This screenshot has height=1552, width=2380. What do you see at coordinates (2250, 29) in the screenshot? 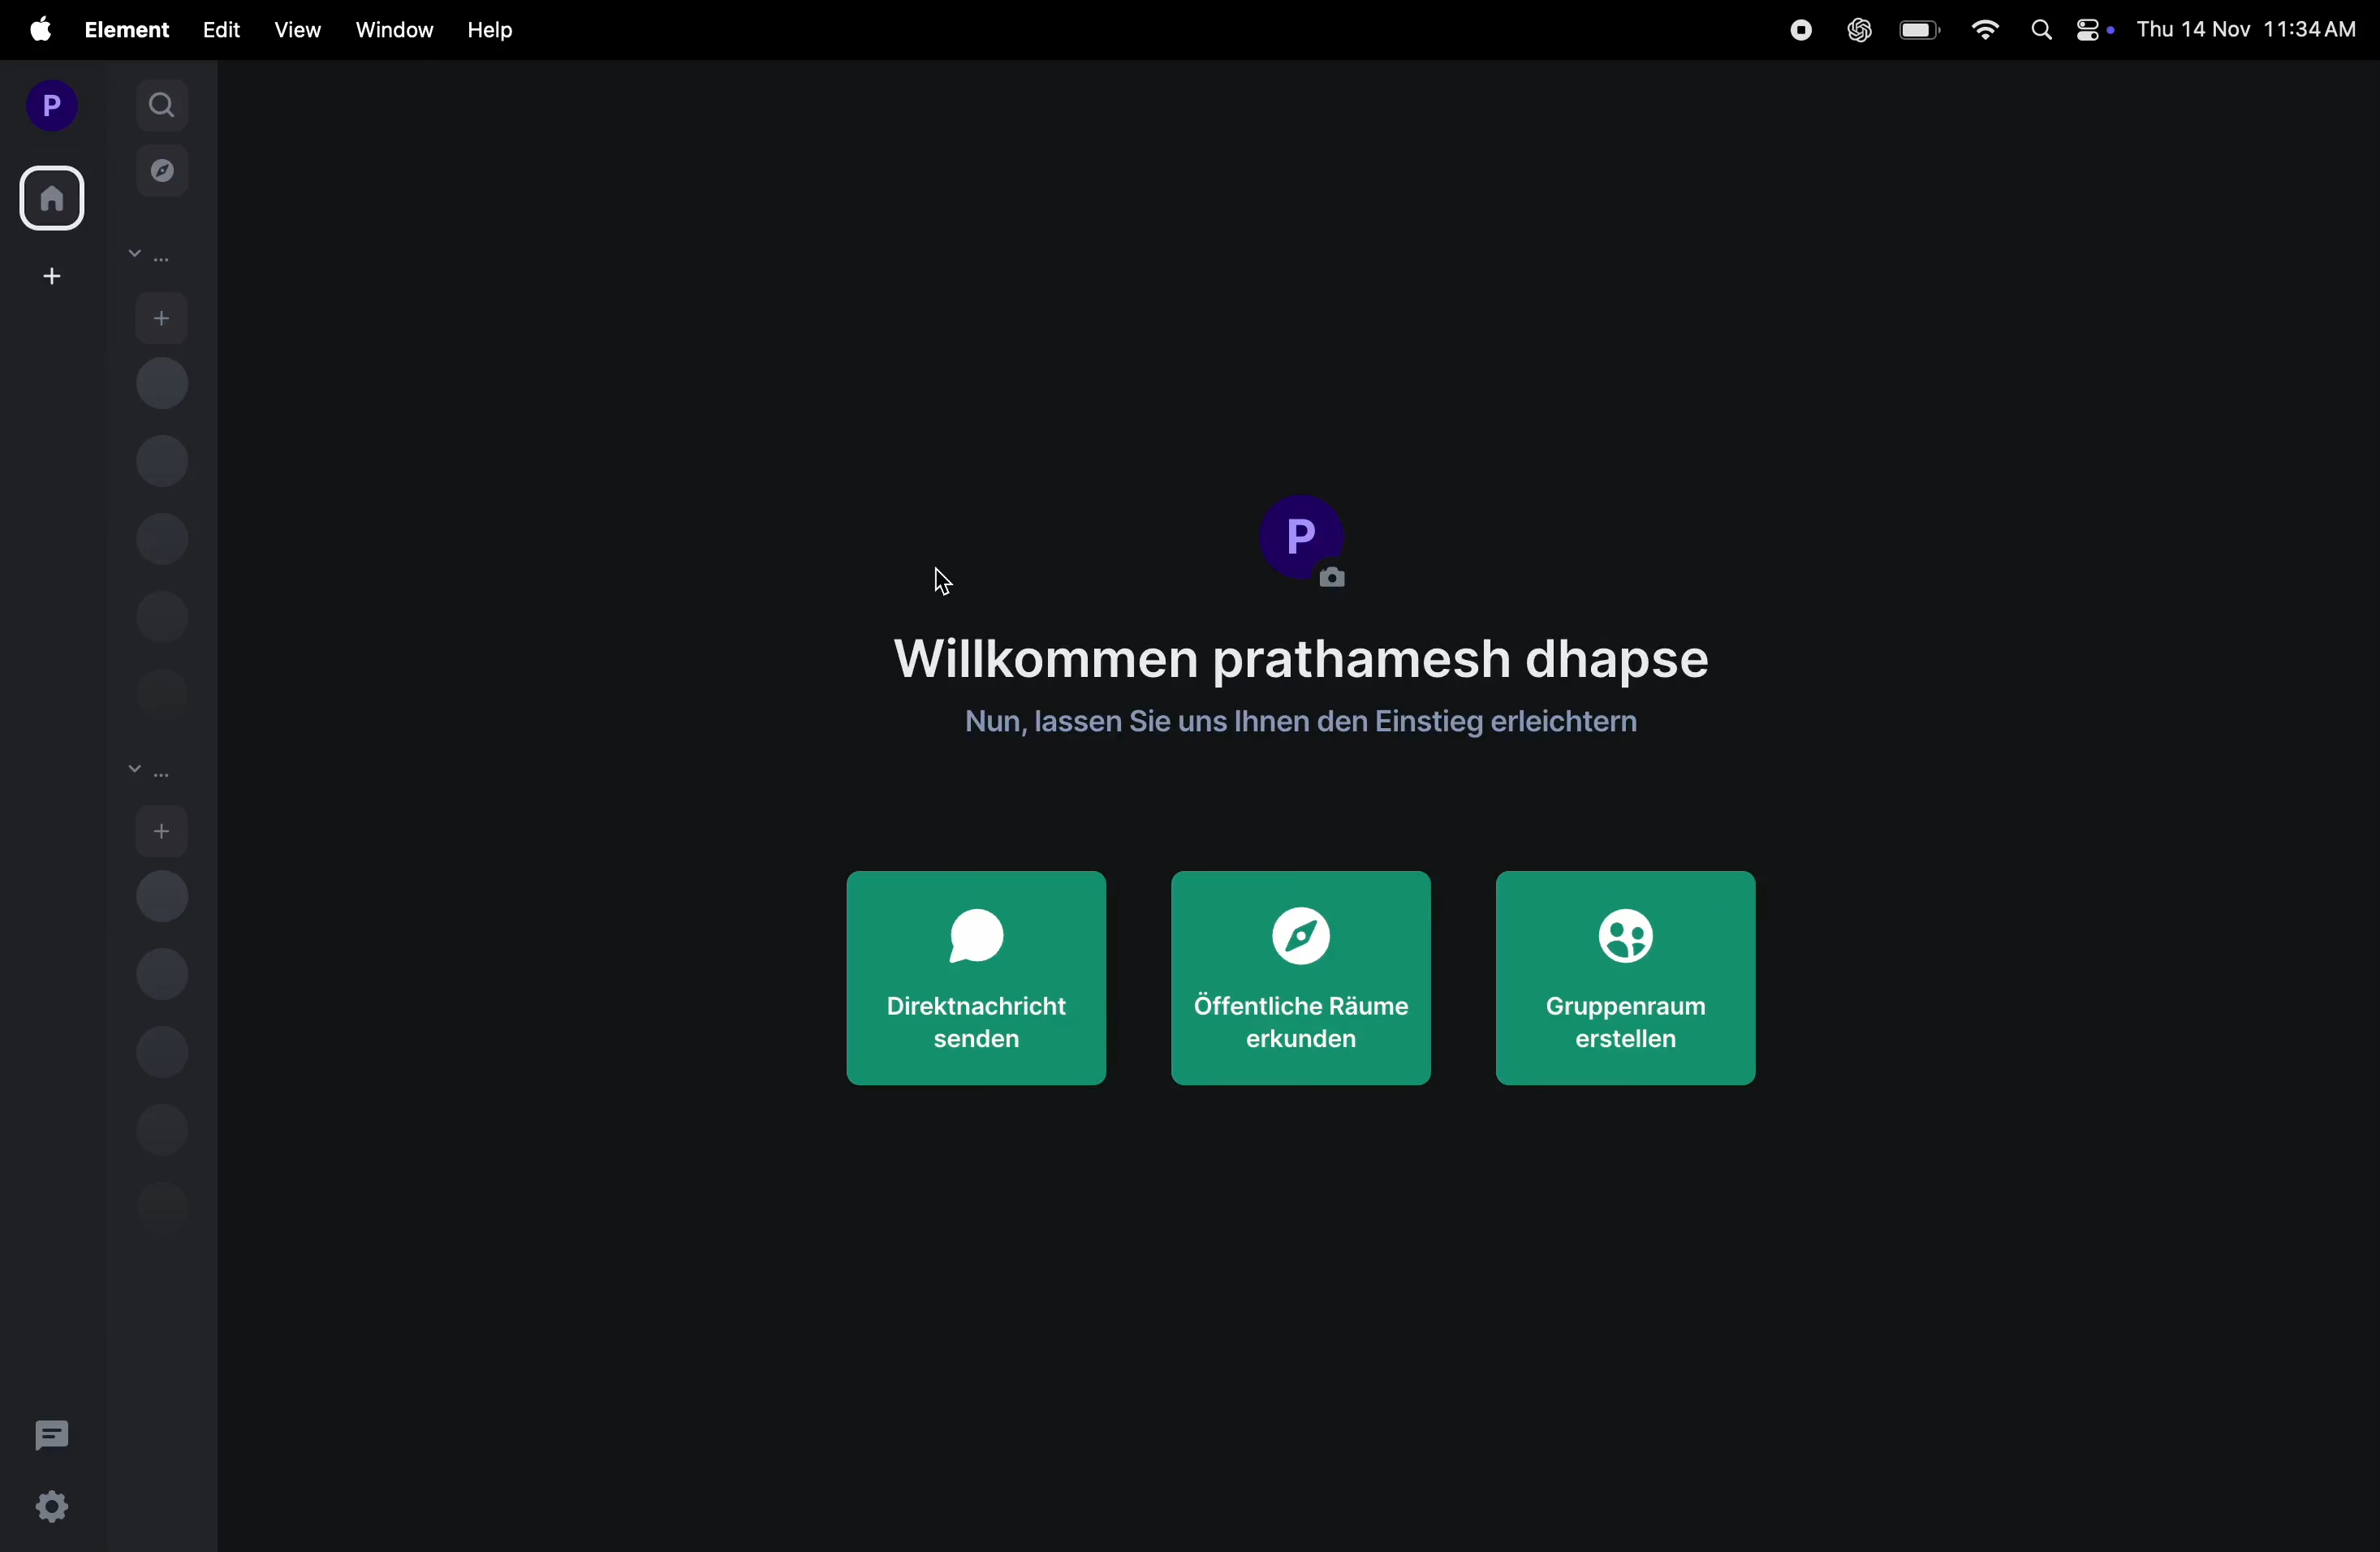
I see `Date and time` at bounding box center [2250, 29].